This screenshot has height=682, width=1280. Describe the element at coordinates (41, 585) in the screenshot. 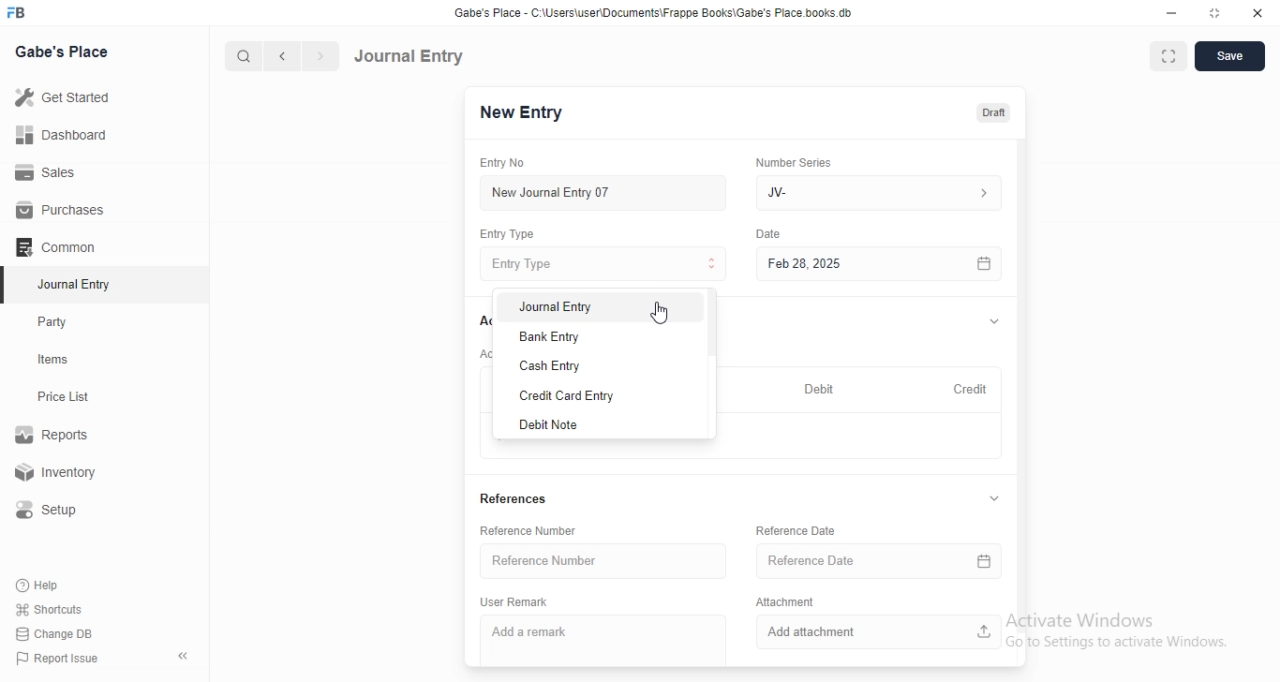

I see `Help` at that location.